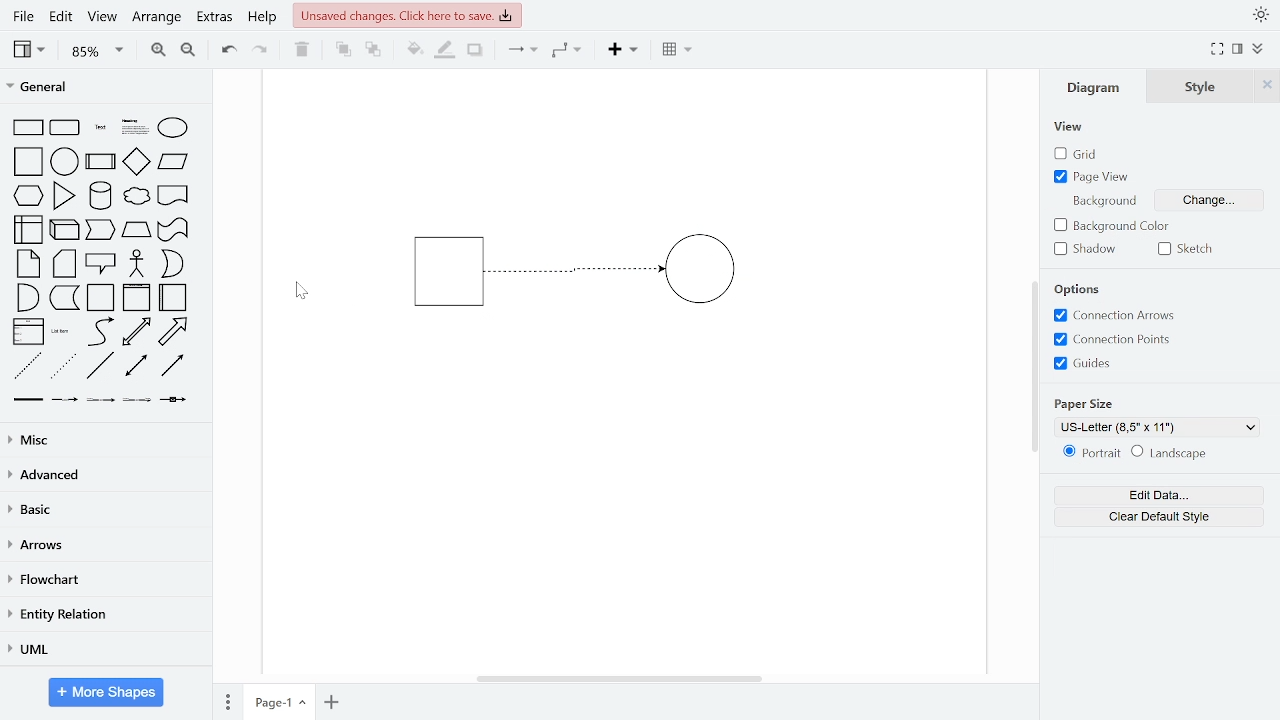 The image size is (1280, 720). What do you see at coordinates (102, 298) in the screenshot?
I see `container` at bounding box center [102, 298].